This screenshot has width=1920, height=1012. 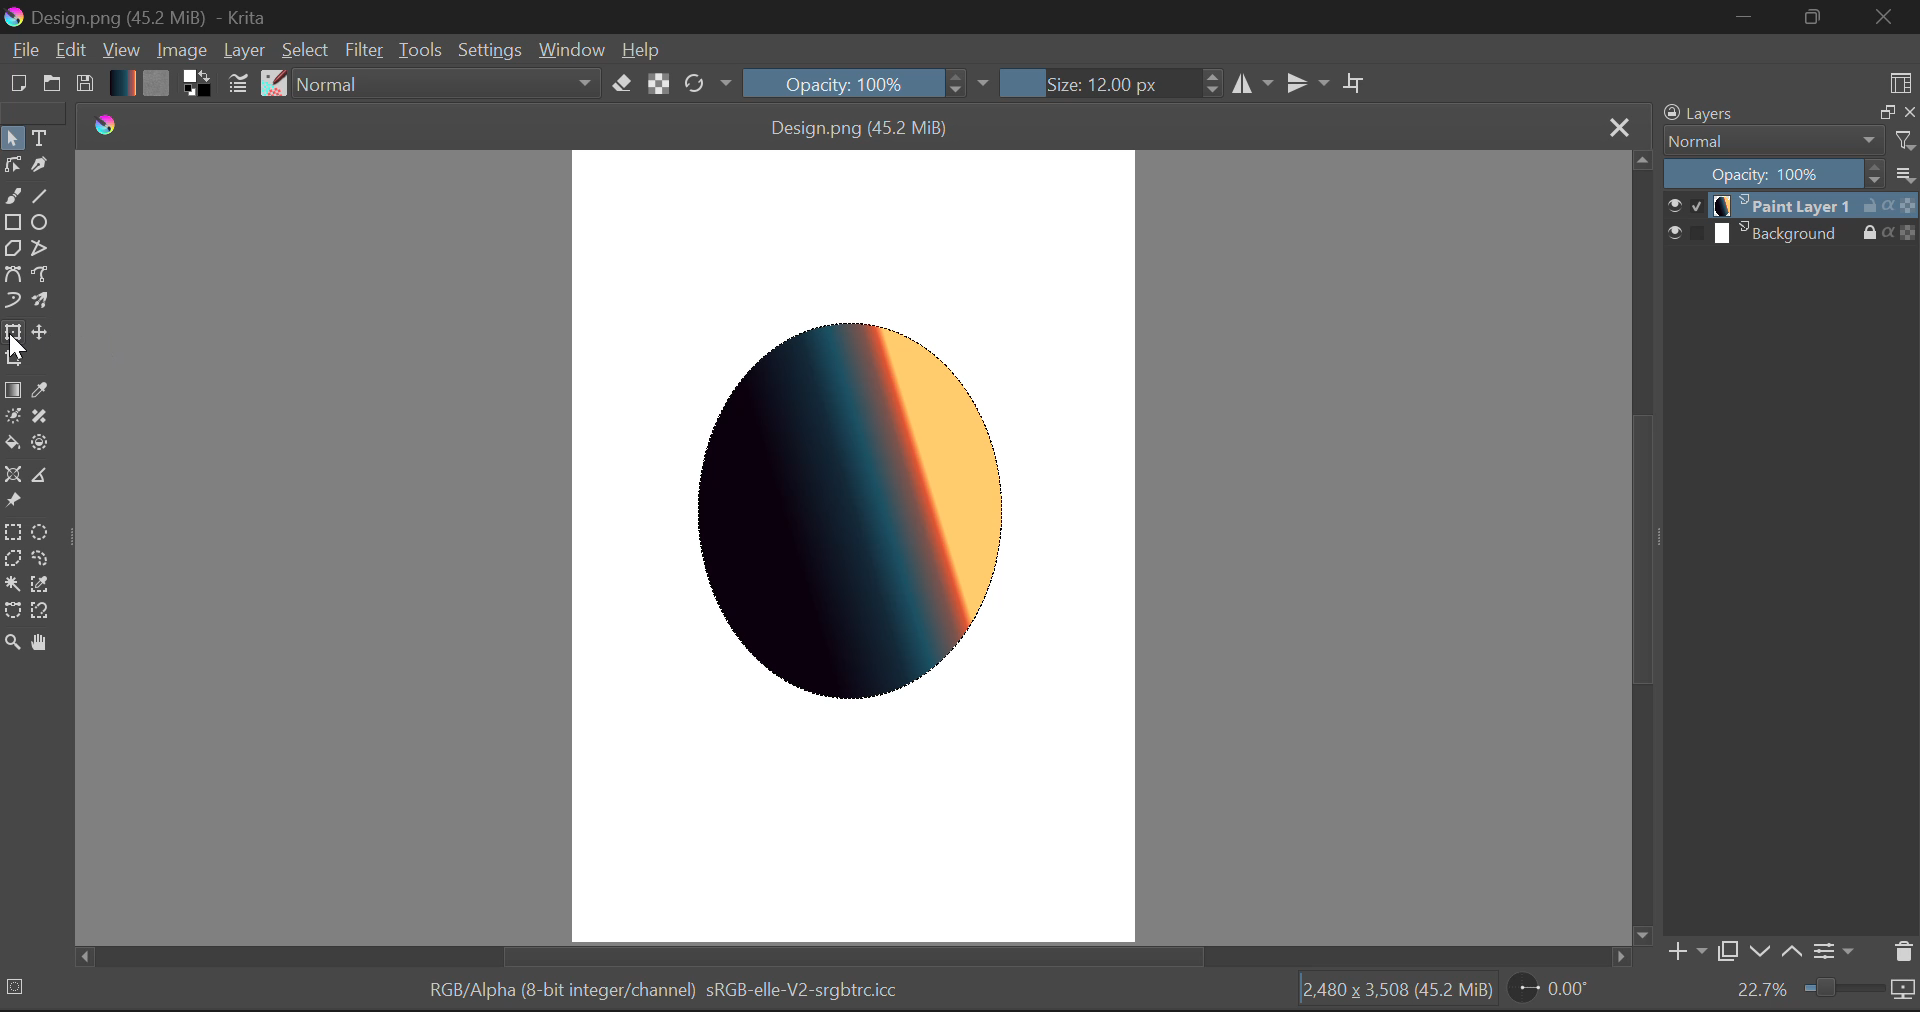 I want to click on RGB/Alpha(8-bit integer/channel) sRGB-elle-V2-srgbttrc.icc, so click(x=638, y=988).